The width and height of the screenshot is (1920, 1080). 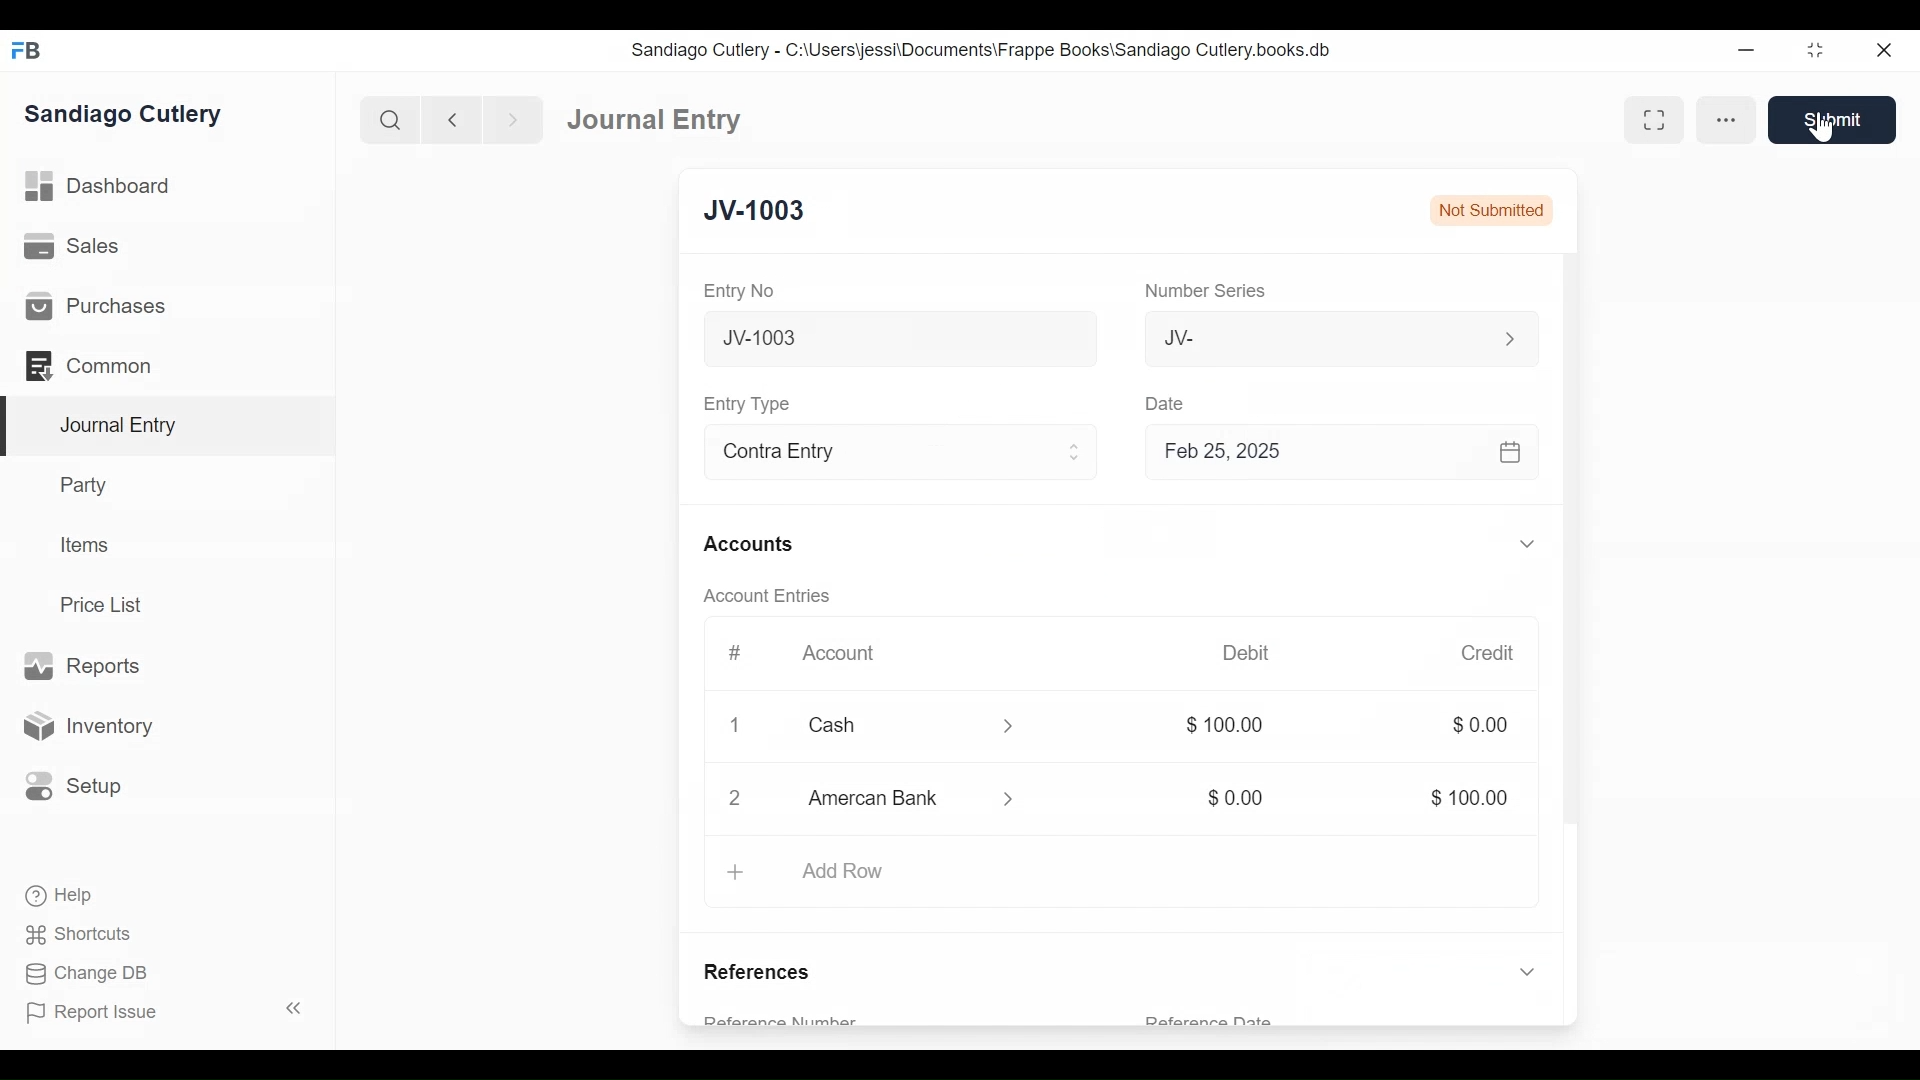 What do you see at coordinates (1231, 798) in the screenshot?
I see `$0.00` at bounding box center [1231, 798].